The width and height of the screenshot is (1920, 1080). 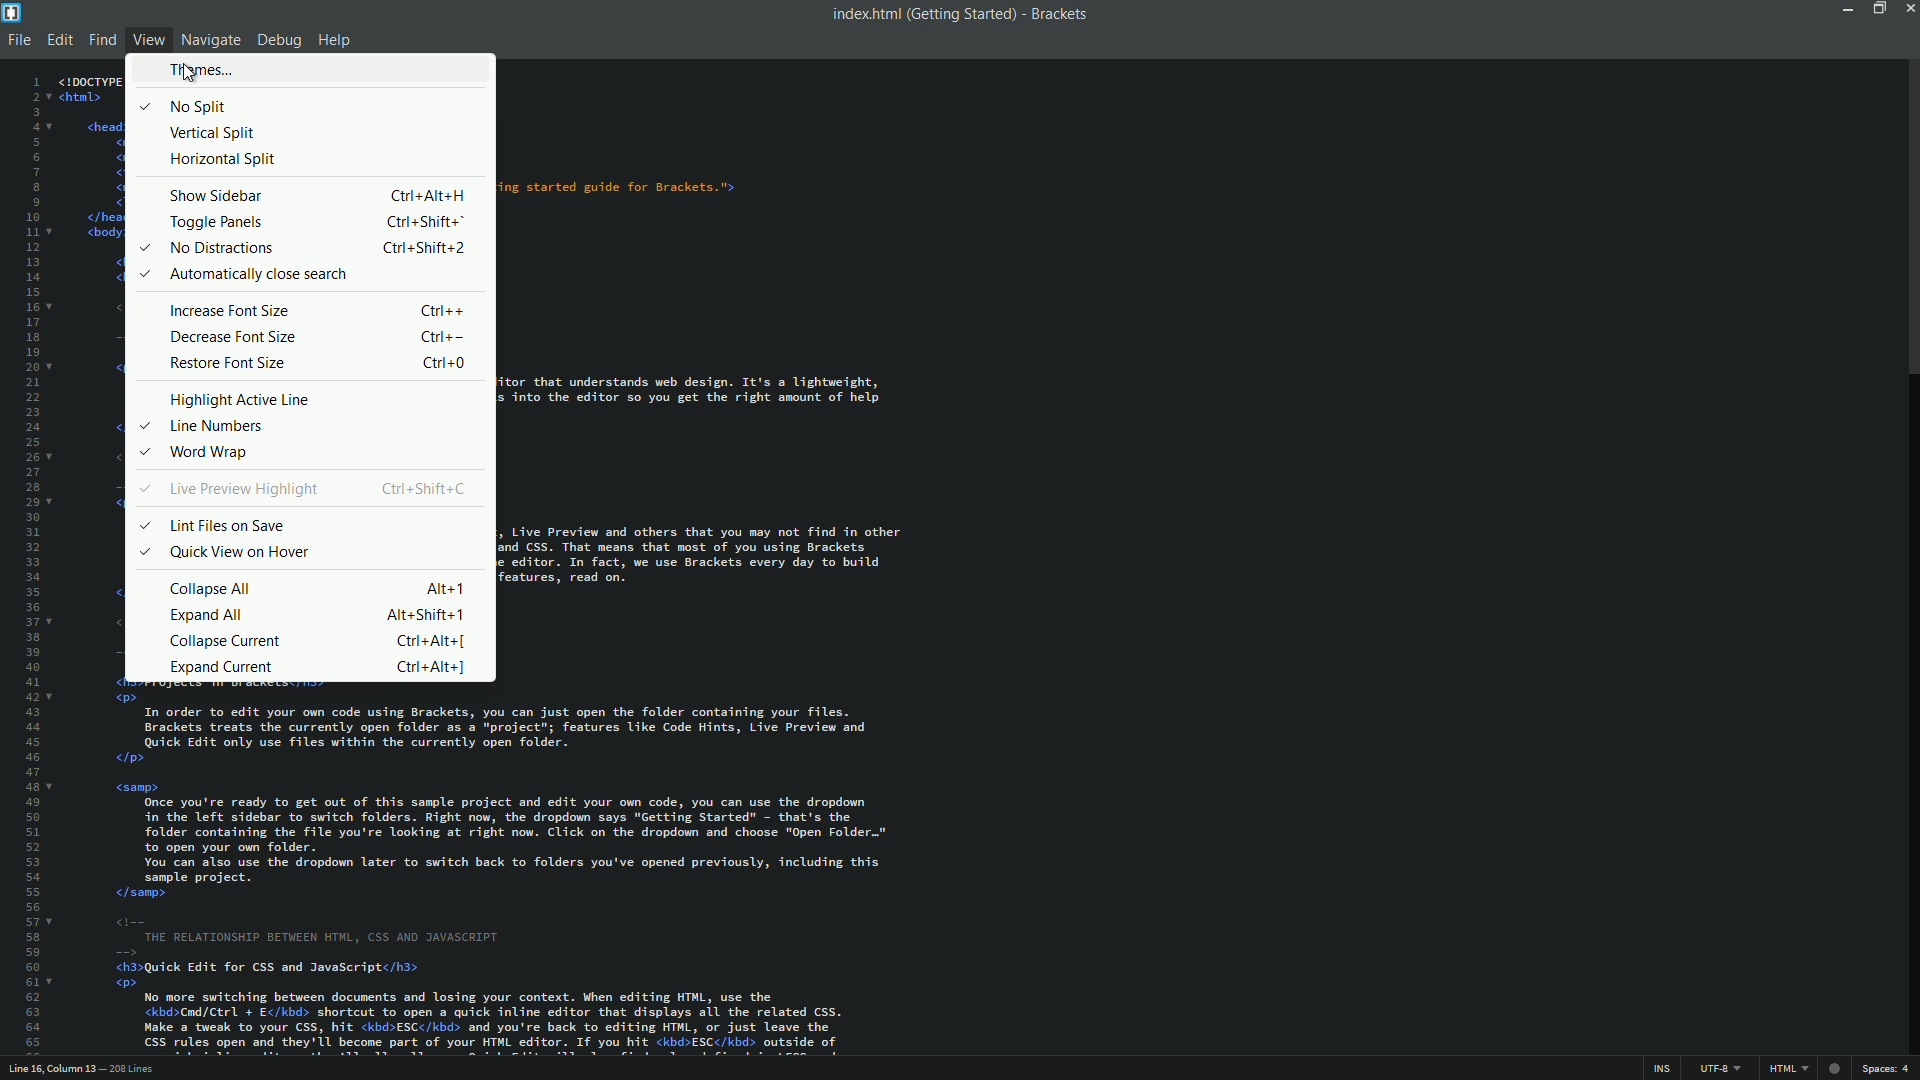 What do you see at coordinates (219, 248) in the screenshot?
I see `no distractions` at bounding box center [219, 248].